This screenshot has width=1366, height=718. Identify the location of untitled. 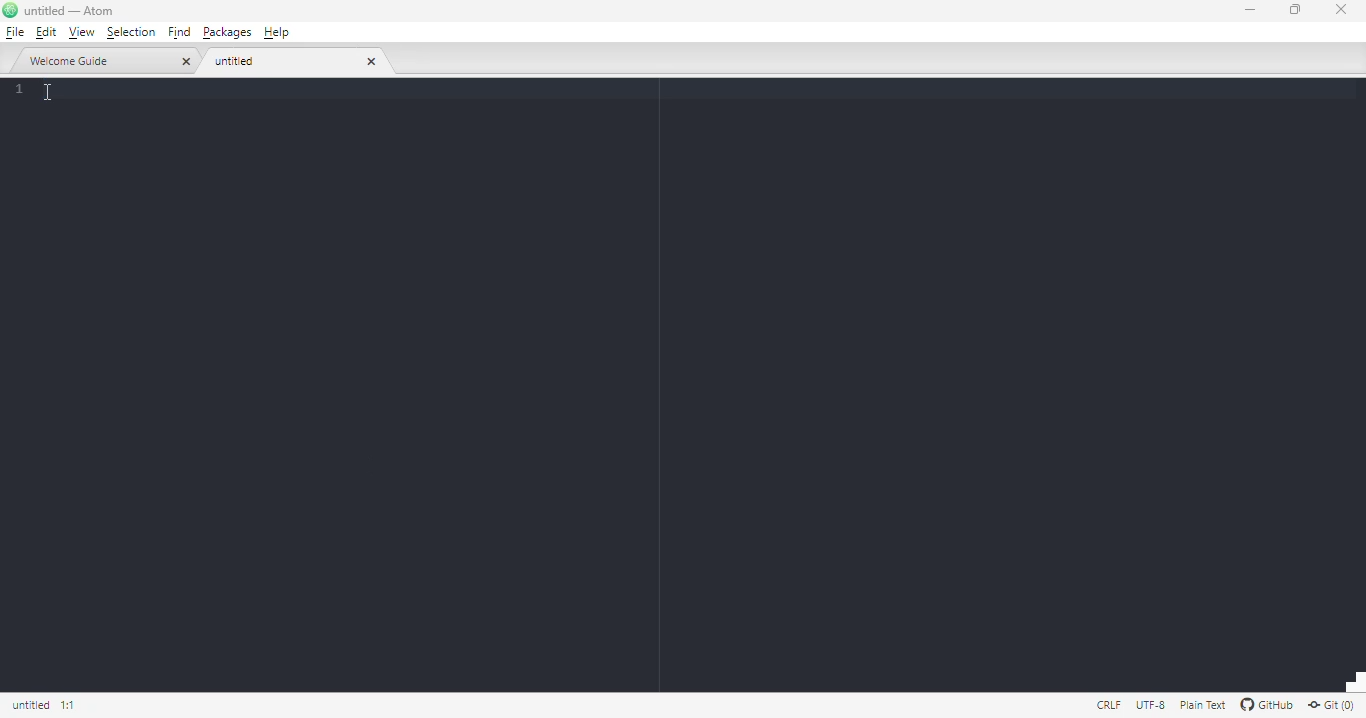
(284, 61).